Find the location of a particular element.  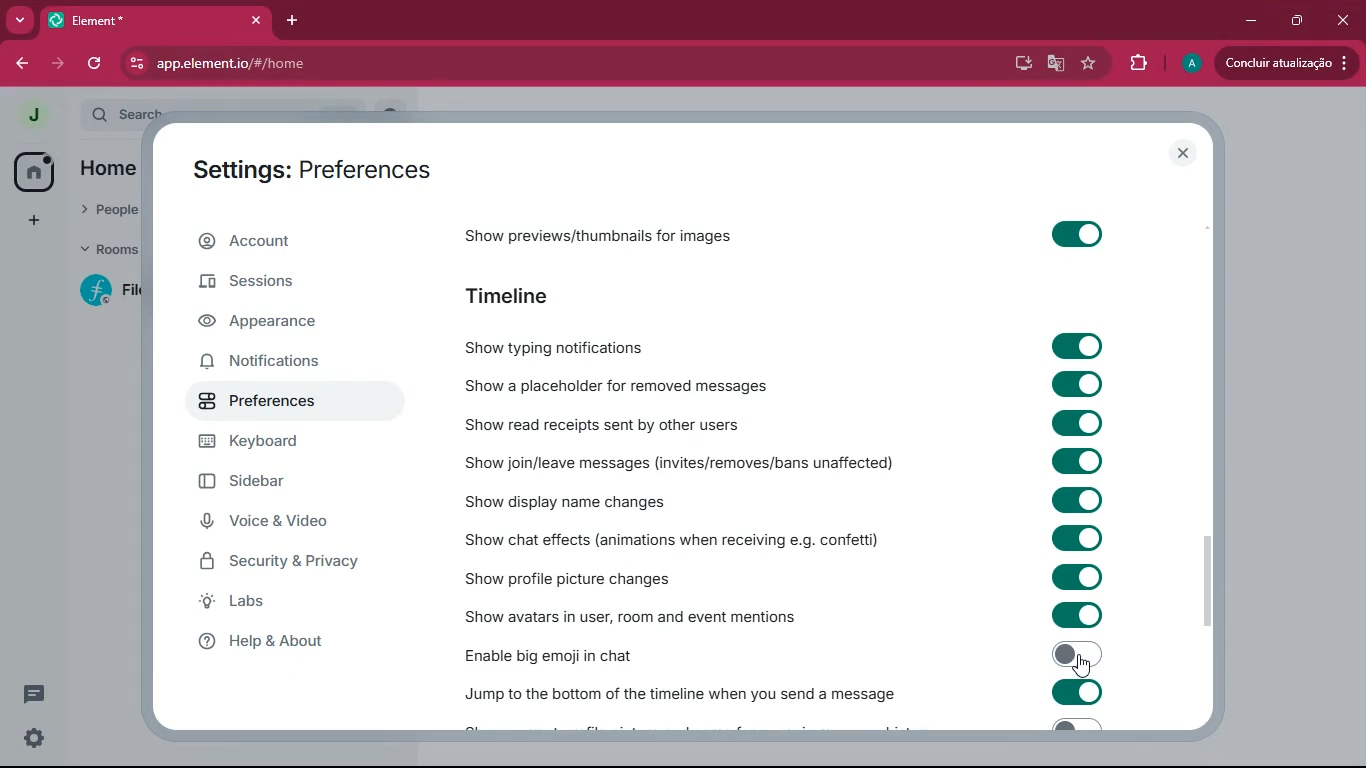

toggle off is located at coordinates (1073, 727).